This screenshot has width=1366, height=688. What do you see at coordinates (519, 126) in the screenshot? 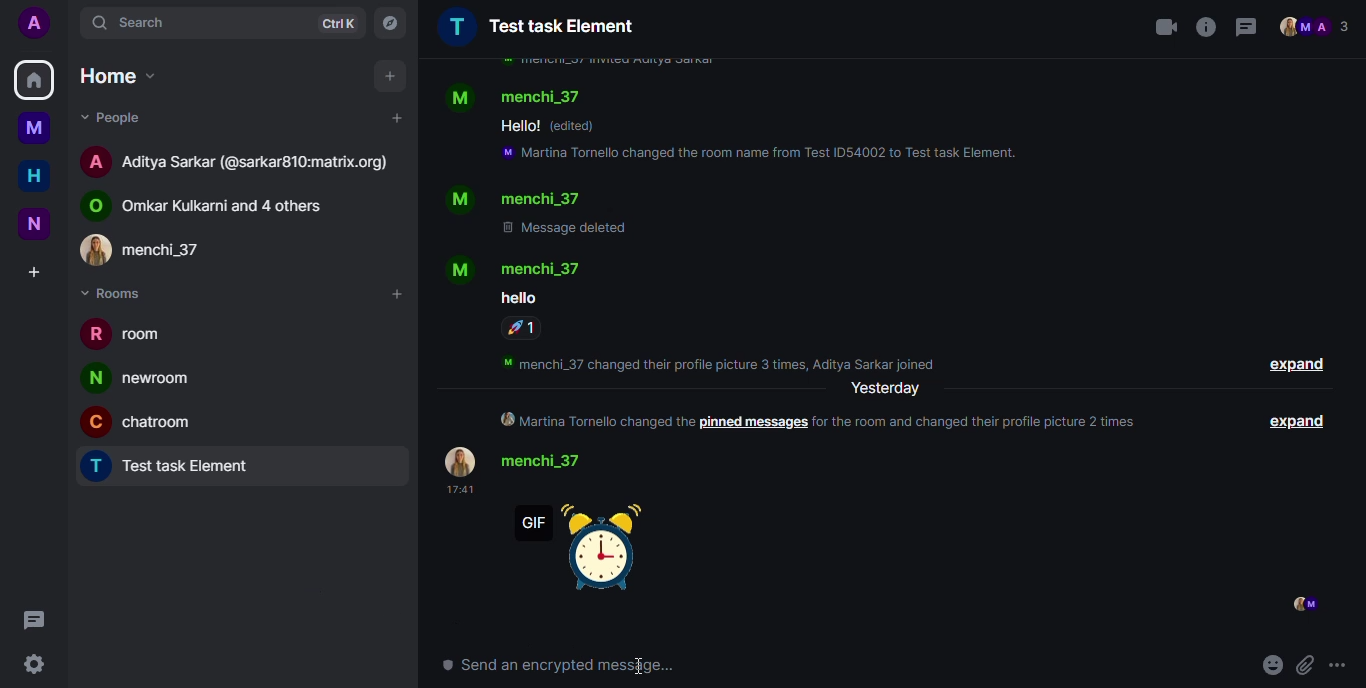
I see `Hello` at bounding box center [519, 126].